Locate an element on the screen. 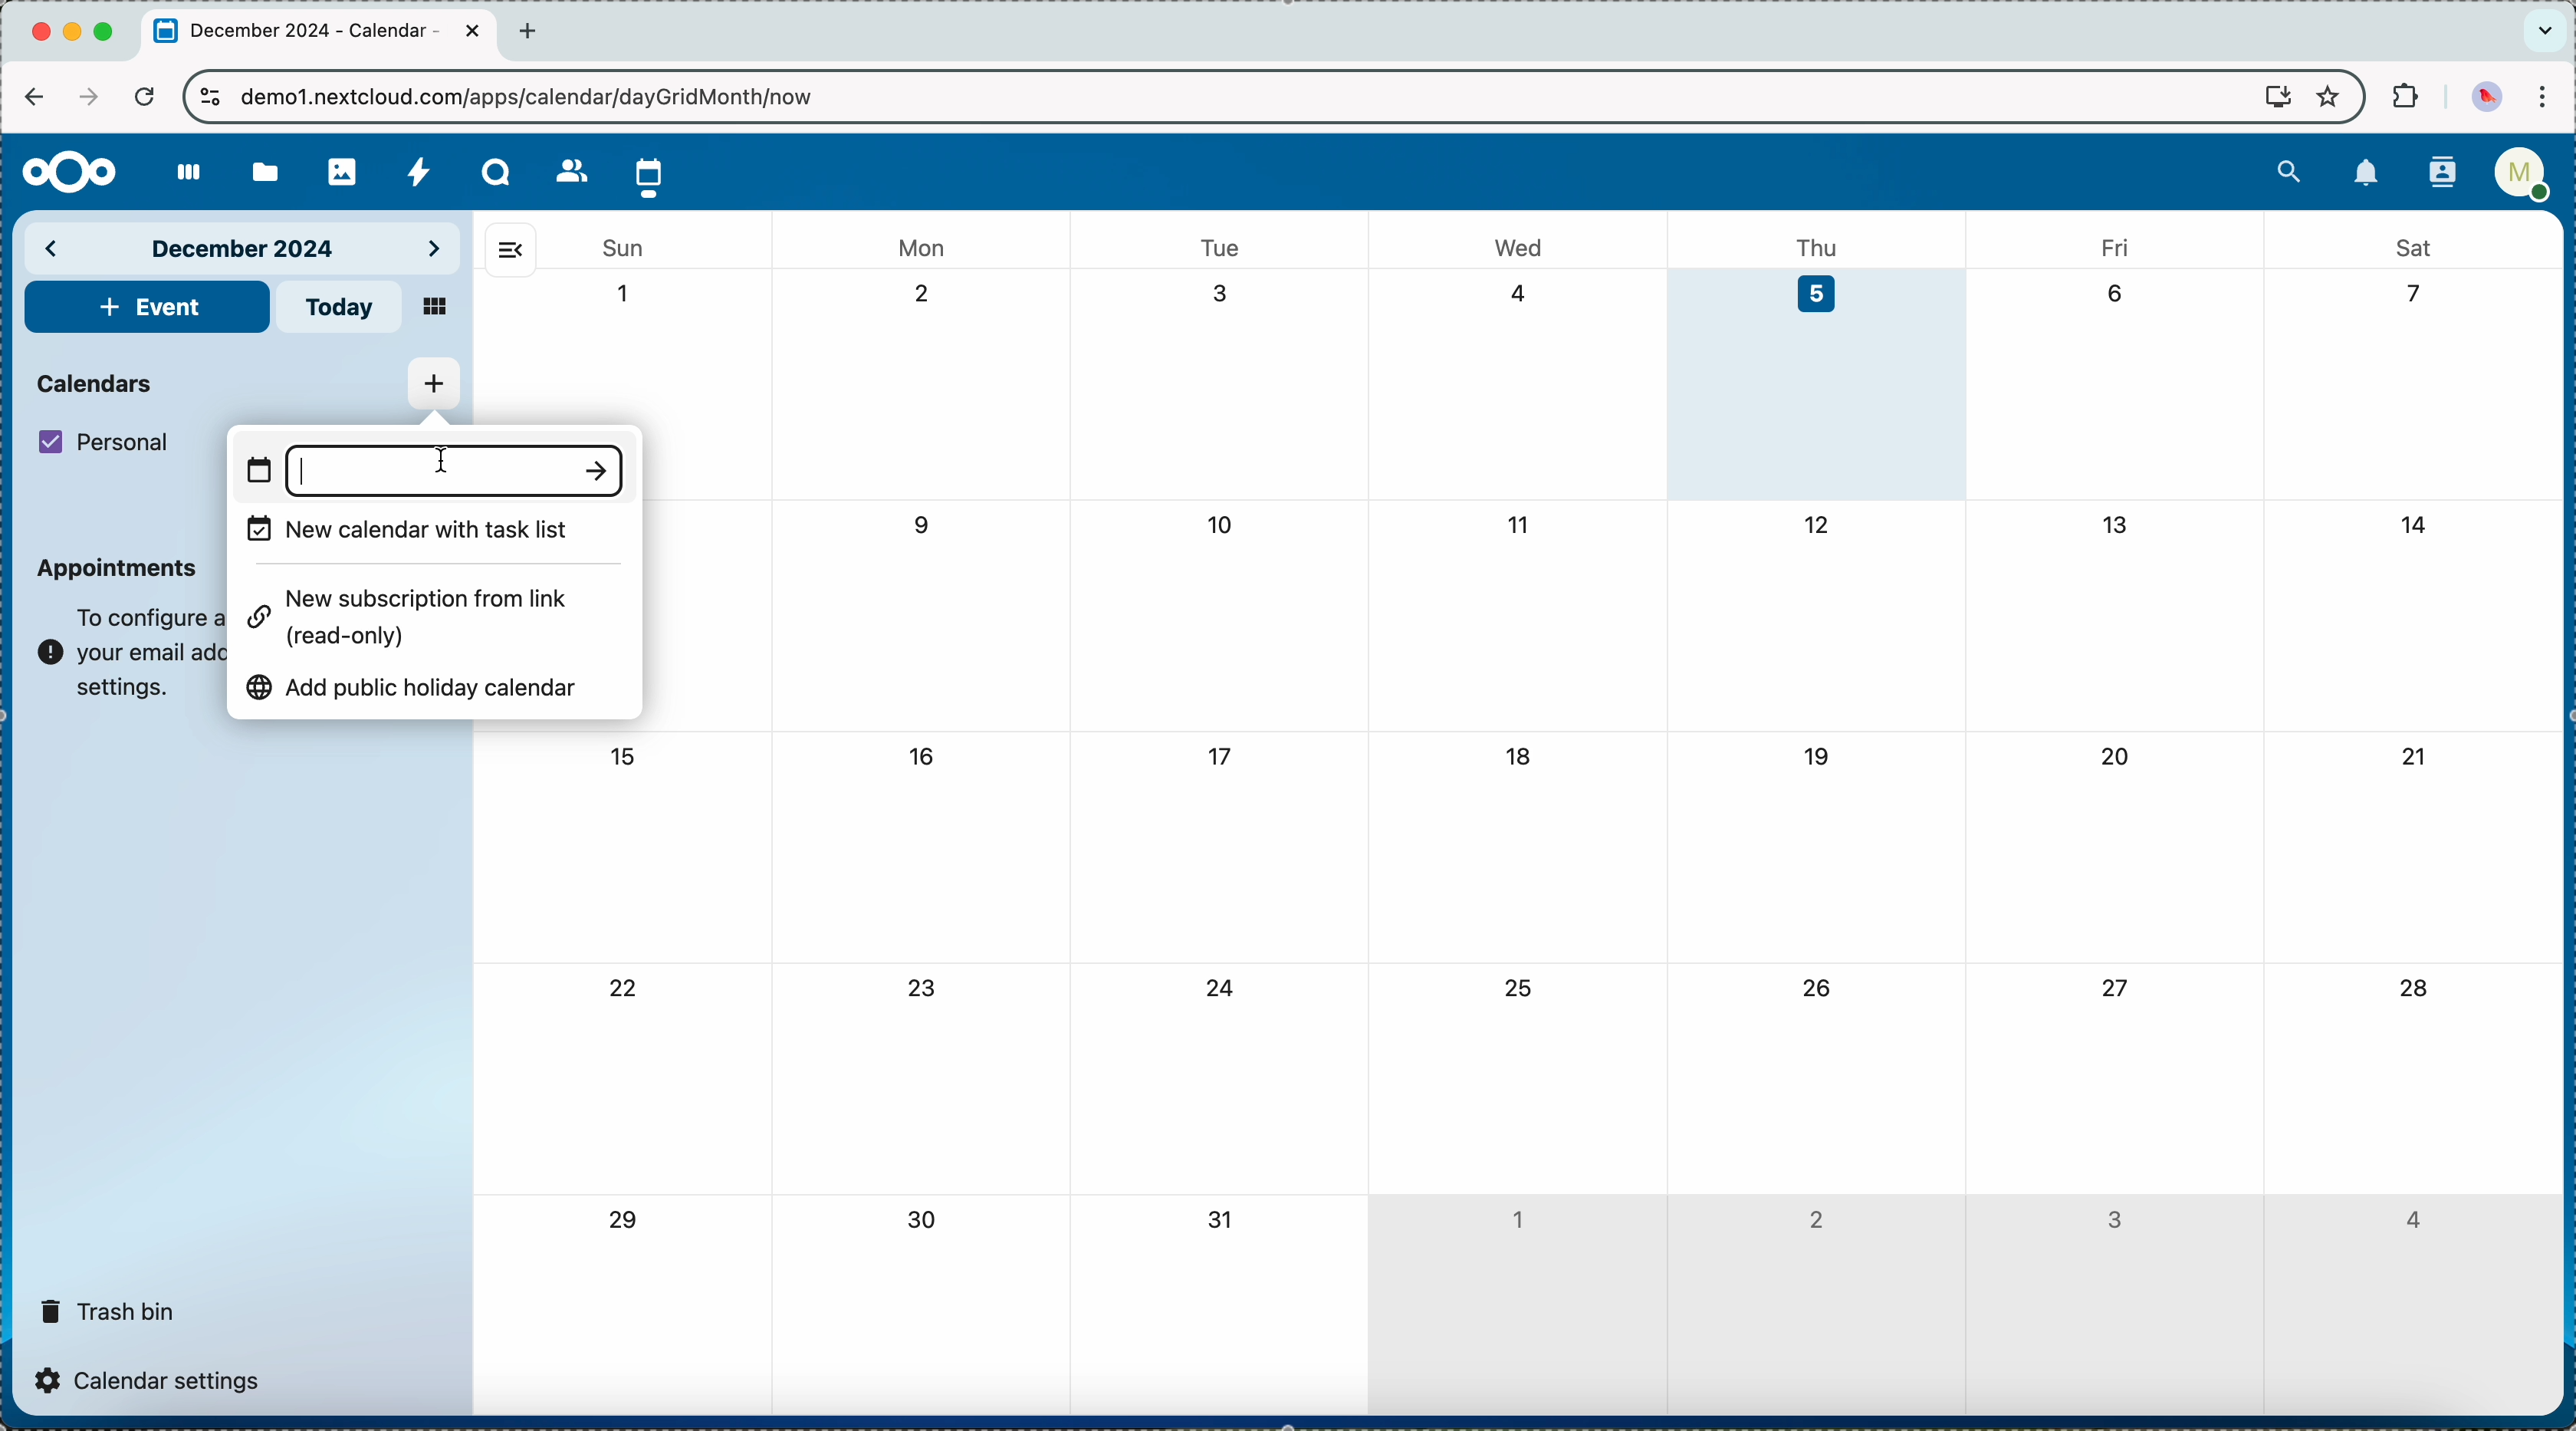  controls is located at coordinates (211, 99).